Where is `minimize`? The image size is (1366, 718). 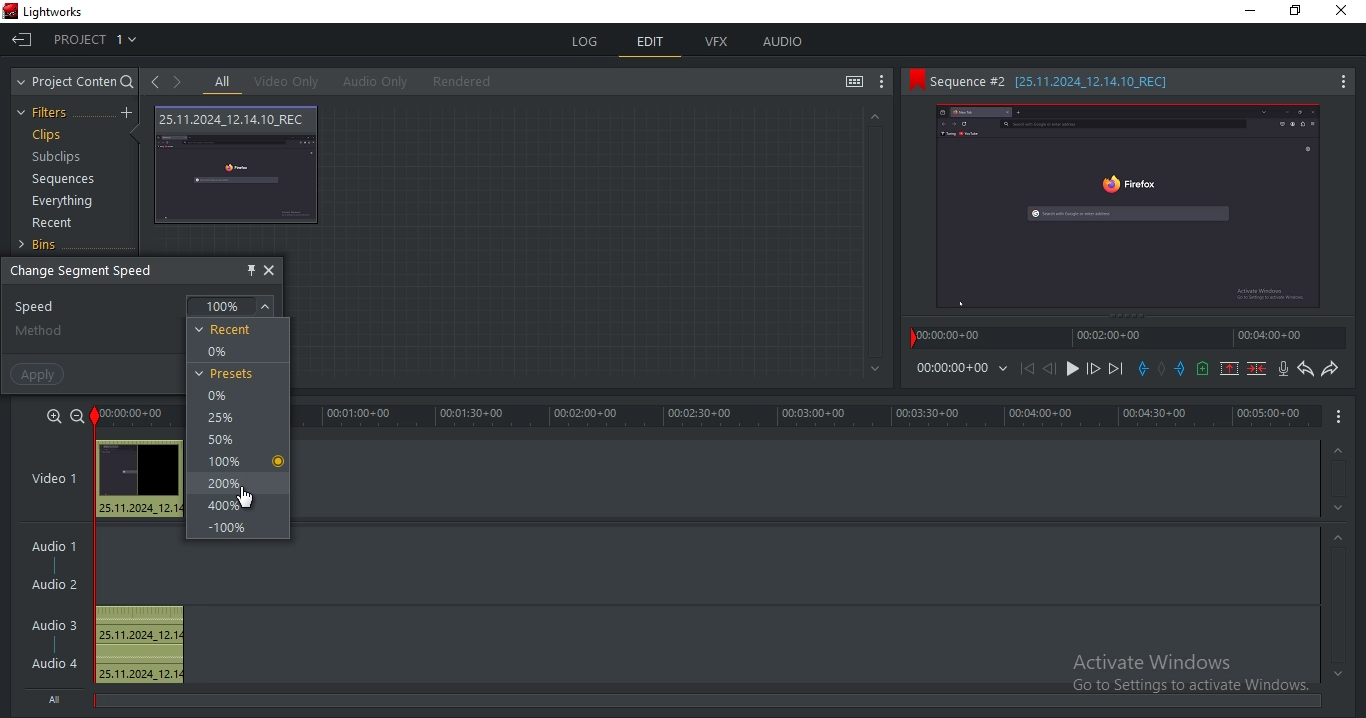 minimize is located at coordinates (1253, 14).